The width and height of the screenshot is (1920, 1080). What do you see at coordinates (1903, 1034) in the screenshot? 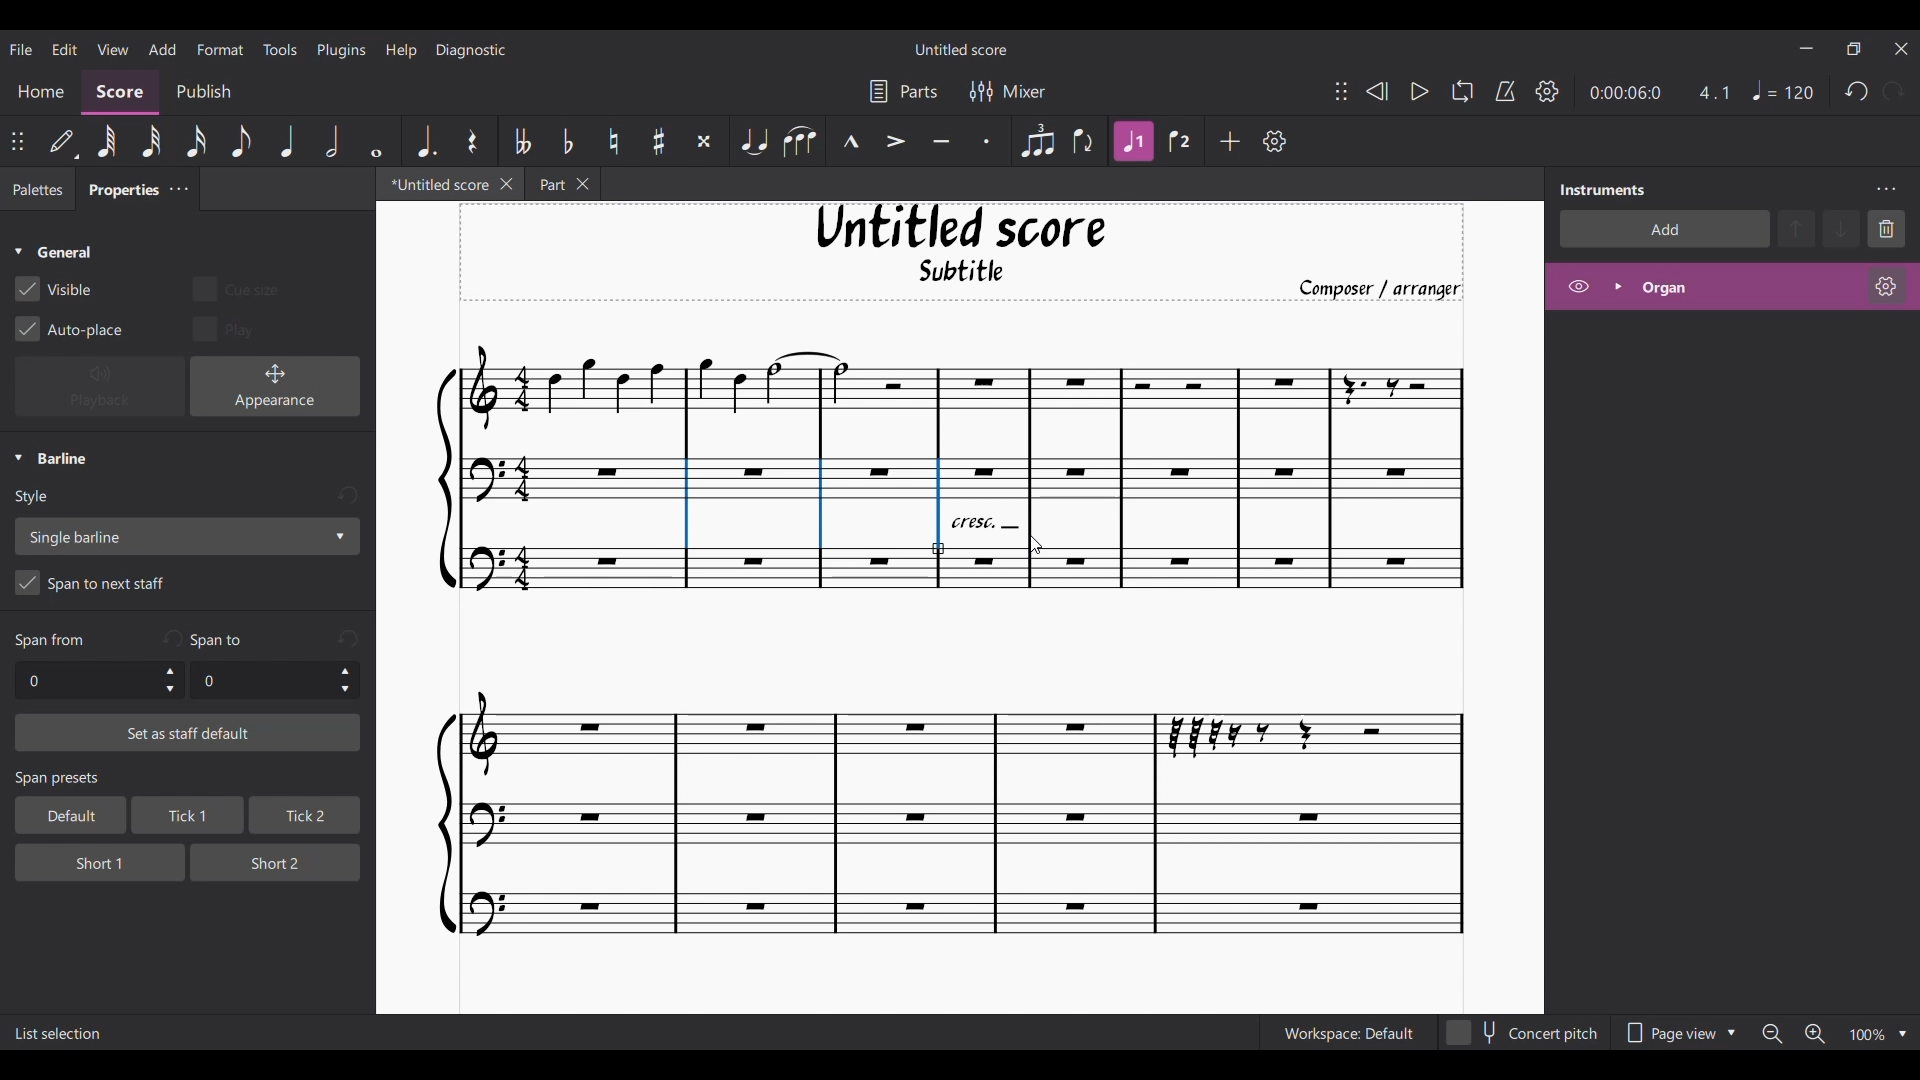
I see `Zoom options` at bounding box center [1903, 1034].